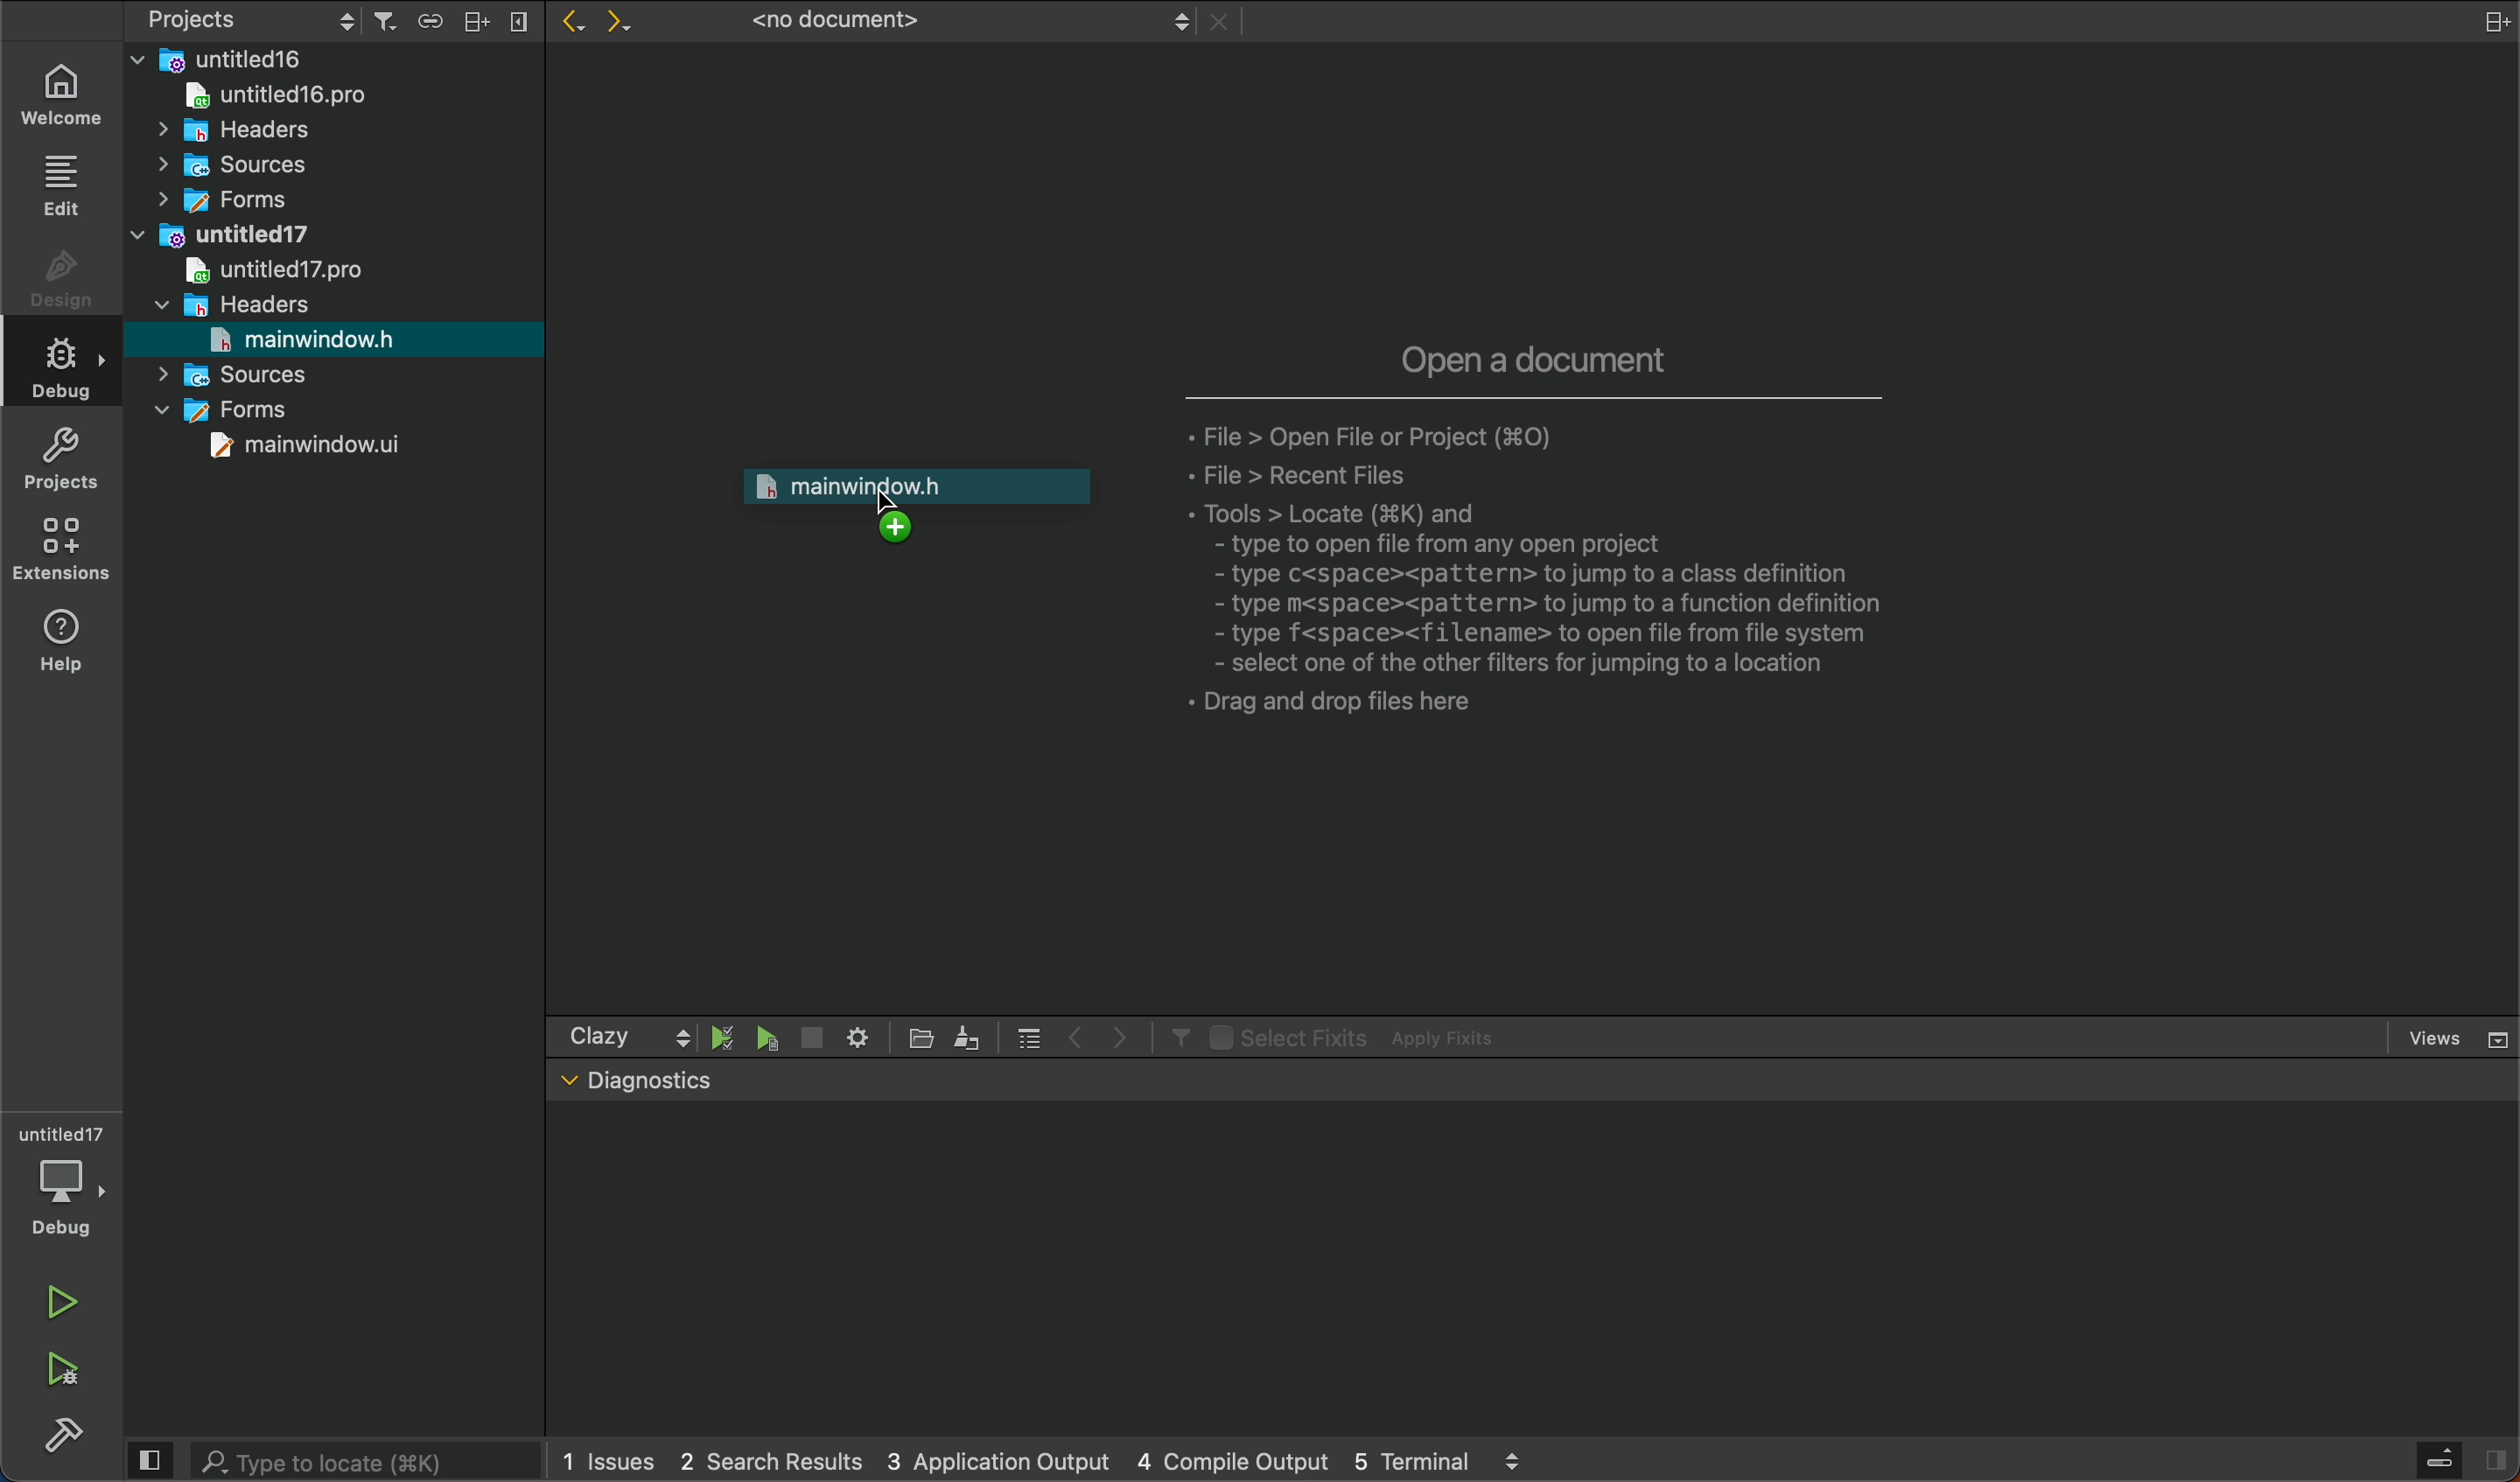  I want to click on Diagnostics, so click(632, 1082).